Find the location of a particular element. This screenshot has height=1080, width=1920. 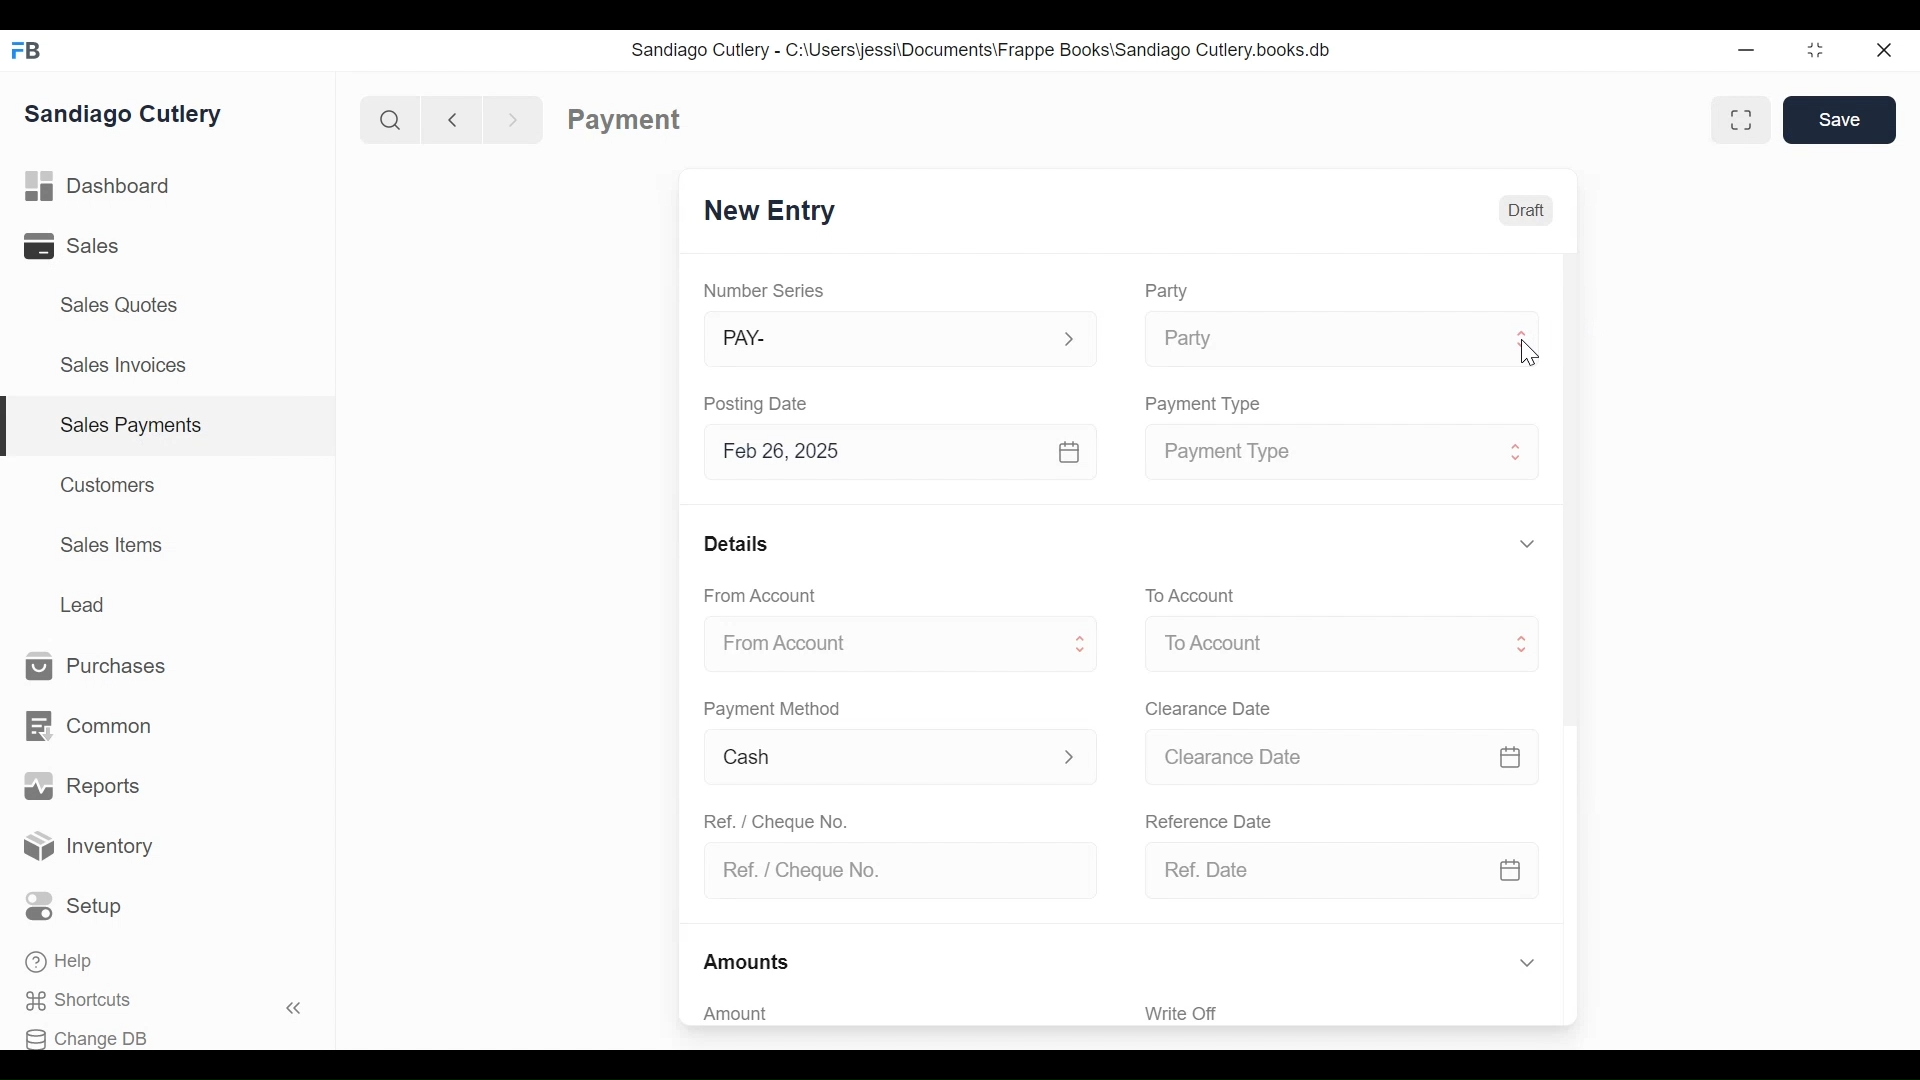

Expand is located at coordinates (1526, 964).